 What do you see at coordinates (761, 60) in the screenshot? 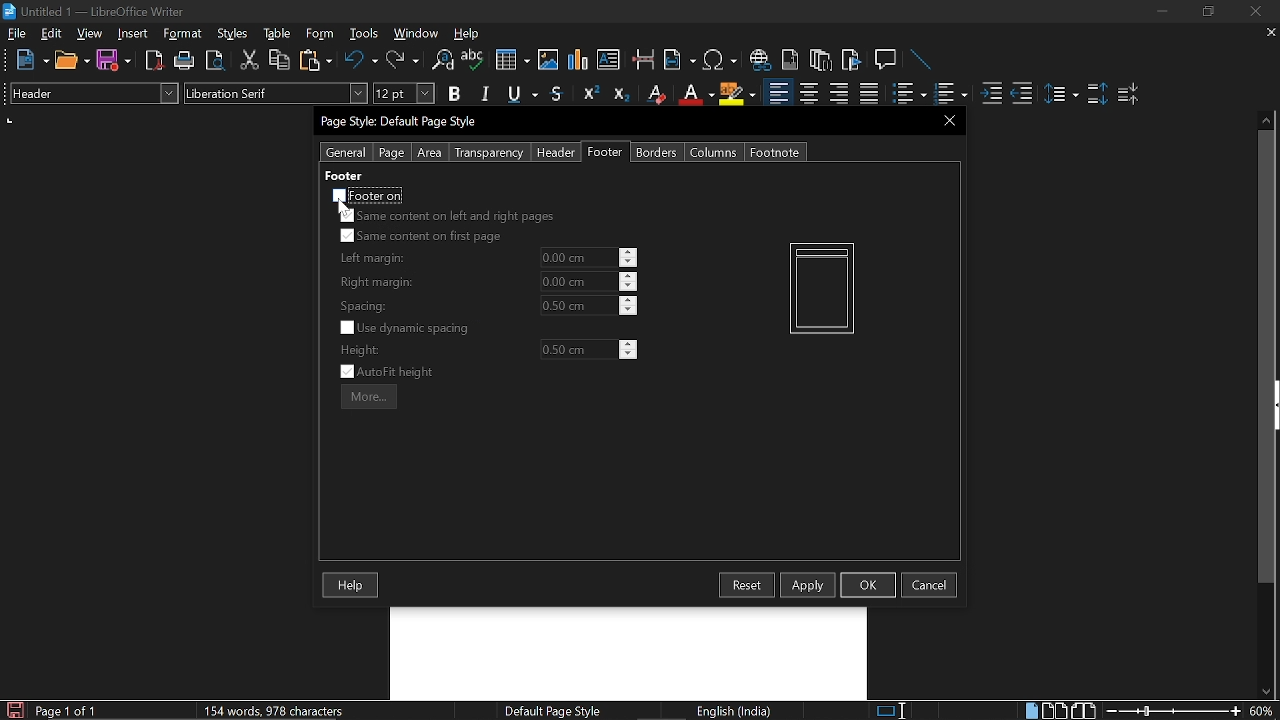
I see `Insert hyperlink` at bounding box center [761, 60].